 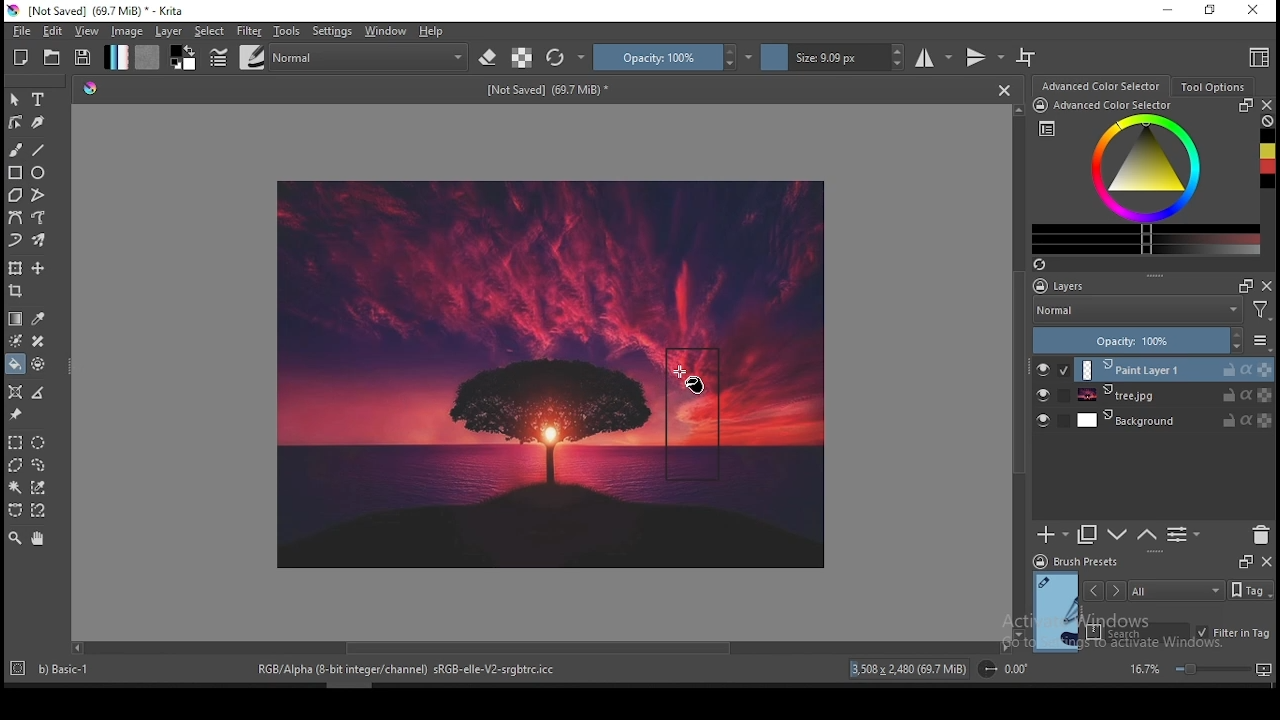 I want to click on Close, so click(x=1004, y=90).